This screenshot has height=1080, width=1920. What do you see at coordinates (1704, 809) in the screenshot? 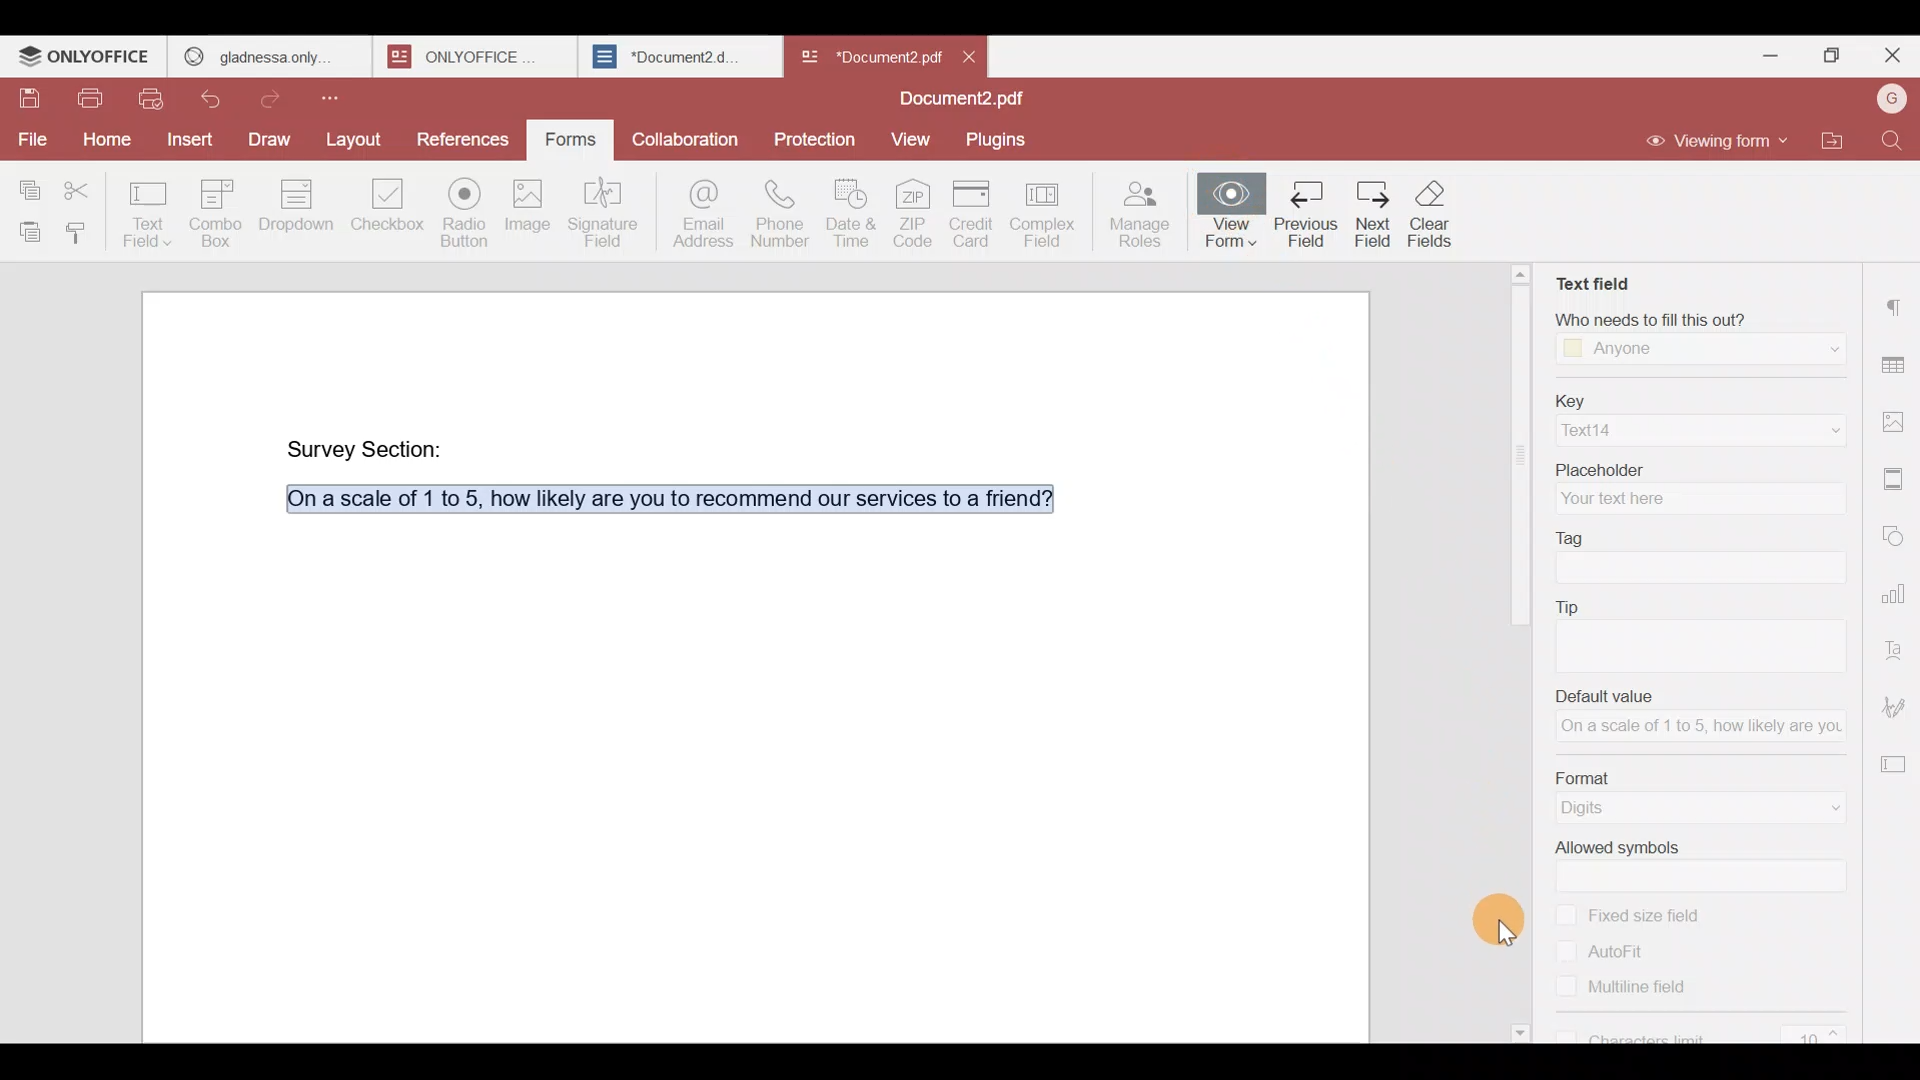
I see `Digits` at bounding box center [1704, 809].